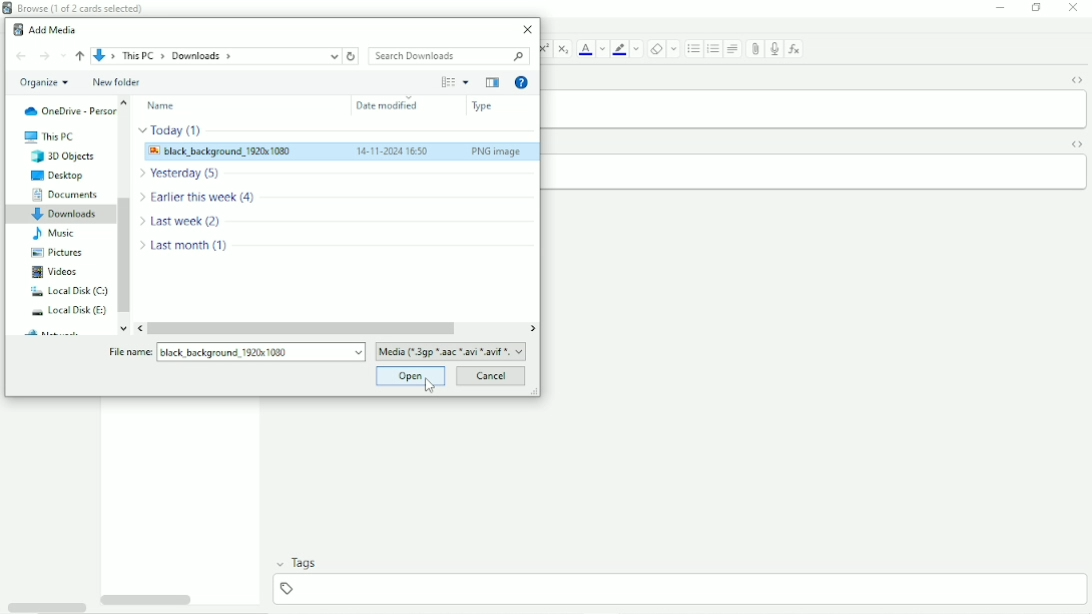 The width and height of the screenshot is (1092, 614). I want to click on Superscript, so click(545, 49).